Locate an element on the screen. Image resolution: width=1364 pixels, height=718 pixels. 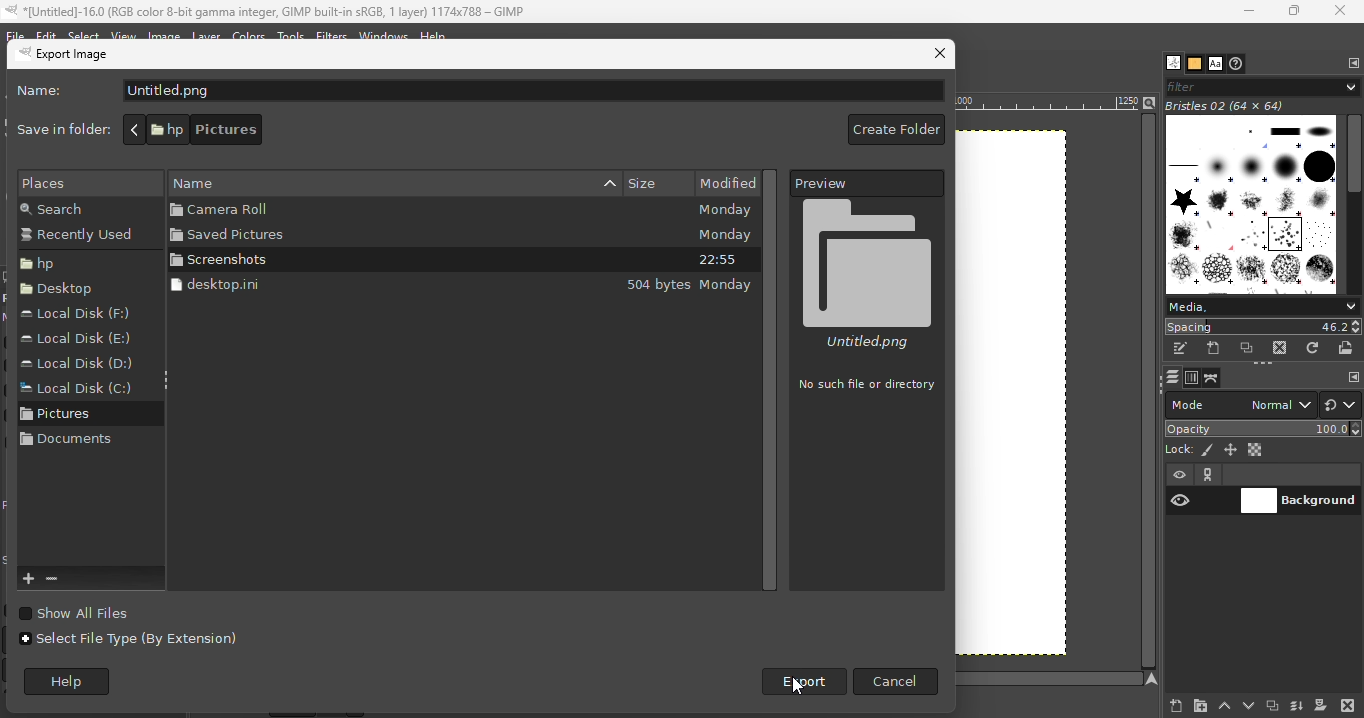
Create the duplicate of the layer is located at coordinates (1272, 707).